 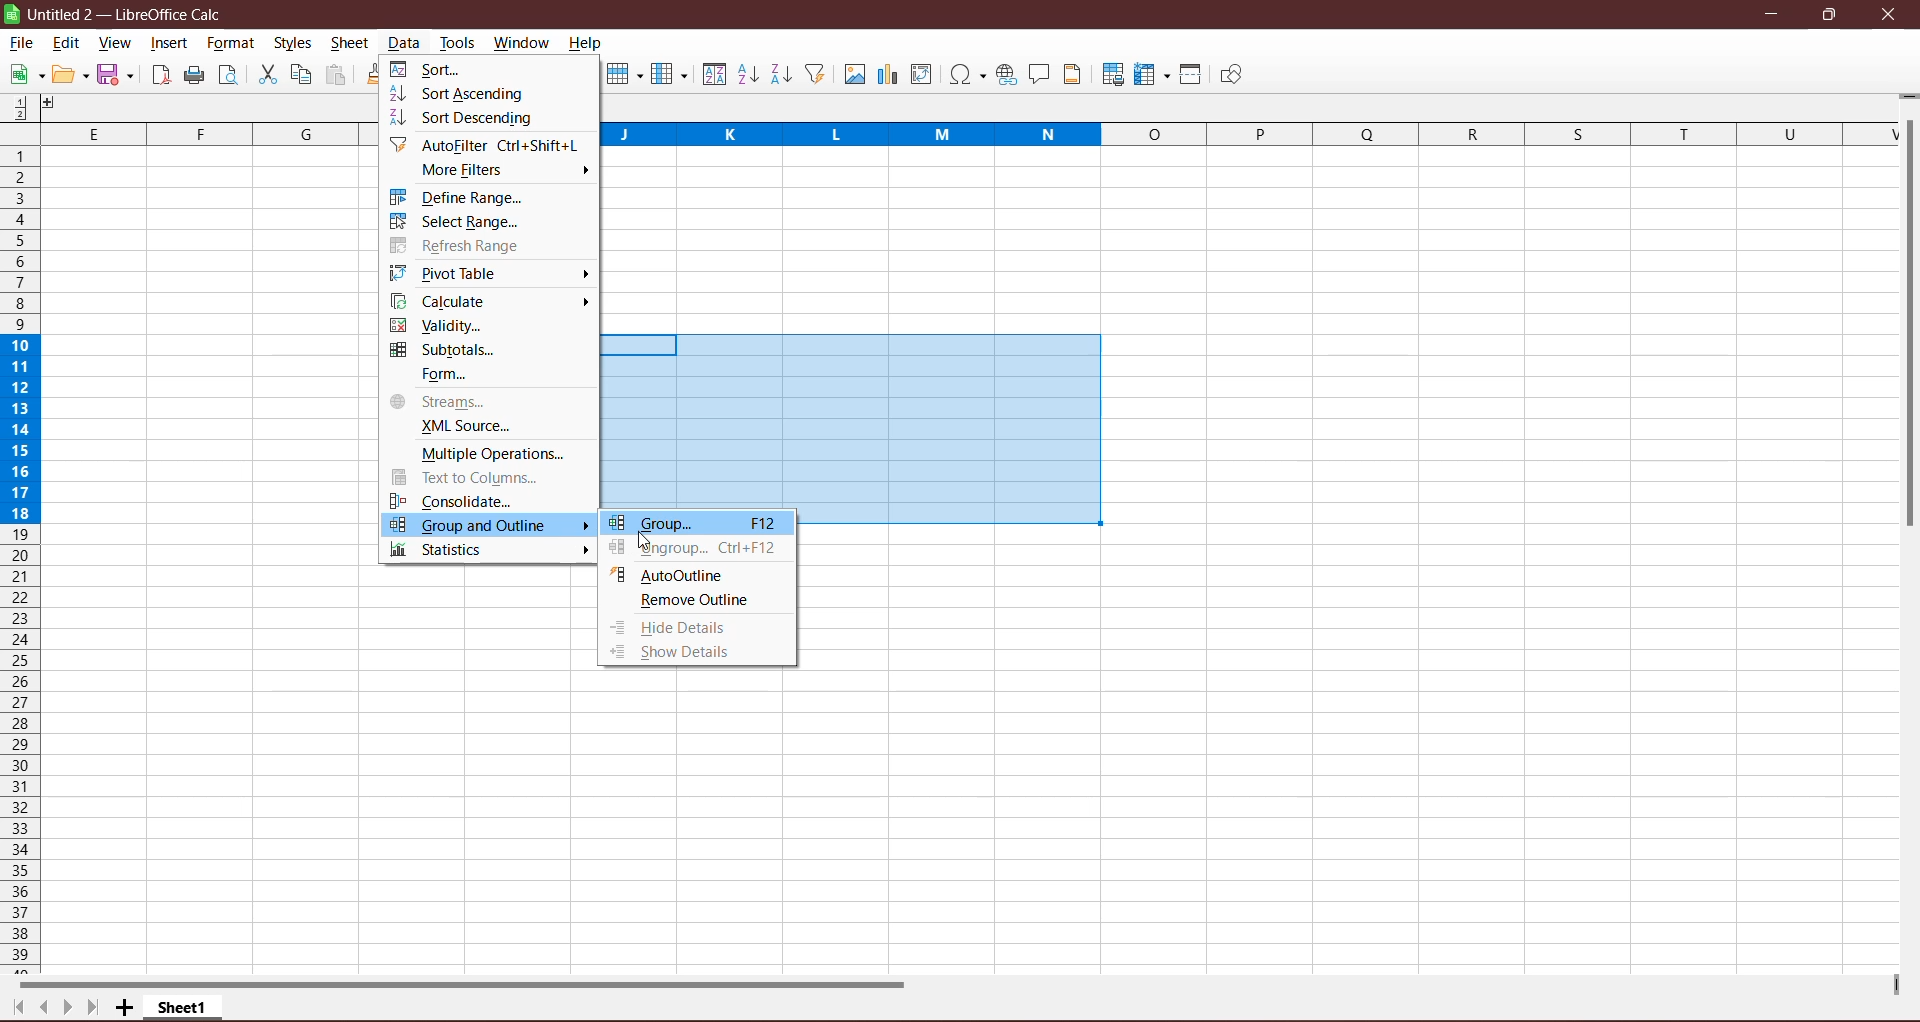 I want to click on Insert Image, so click(x=853, y=75).